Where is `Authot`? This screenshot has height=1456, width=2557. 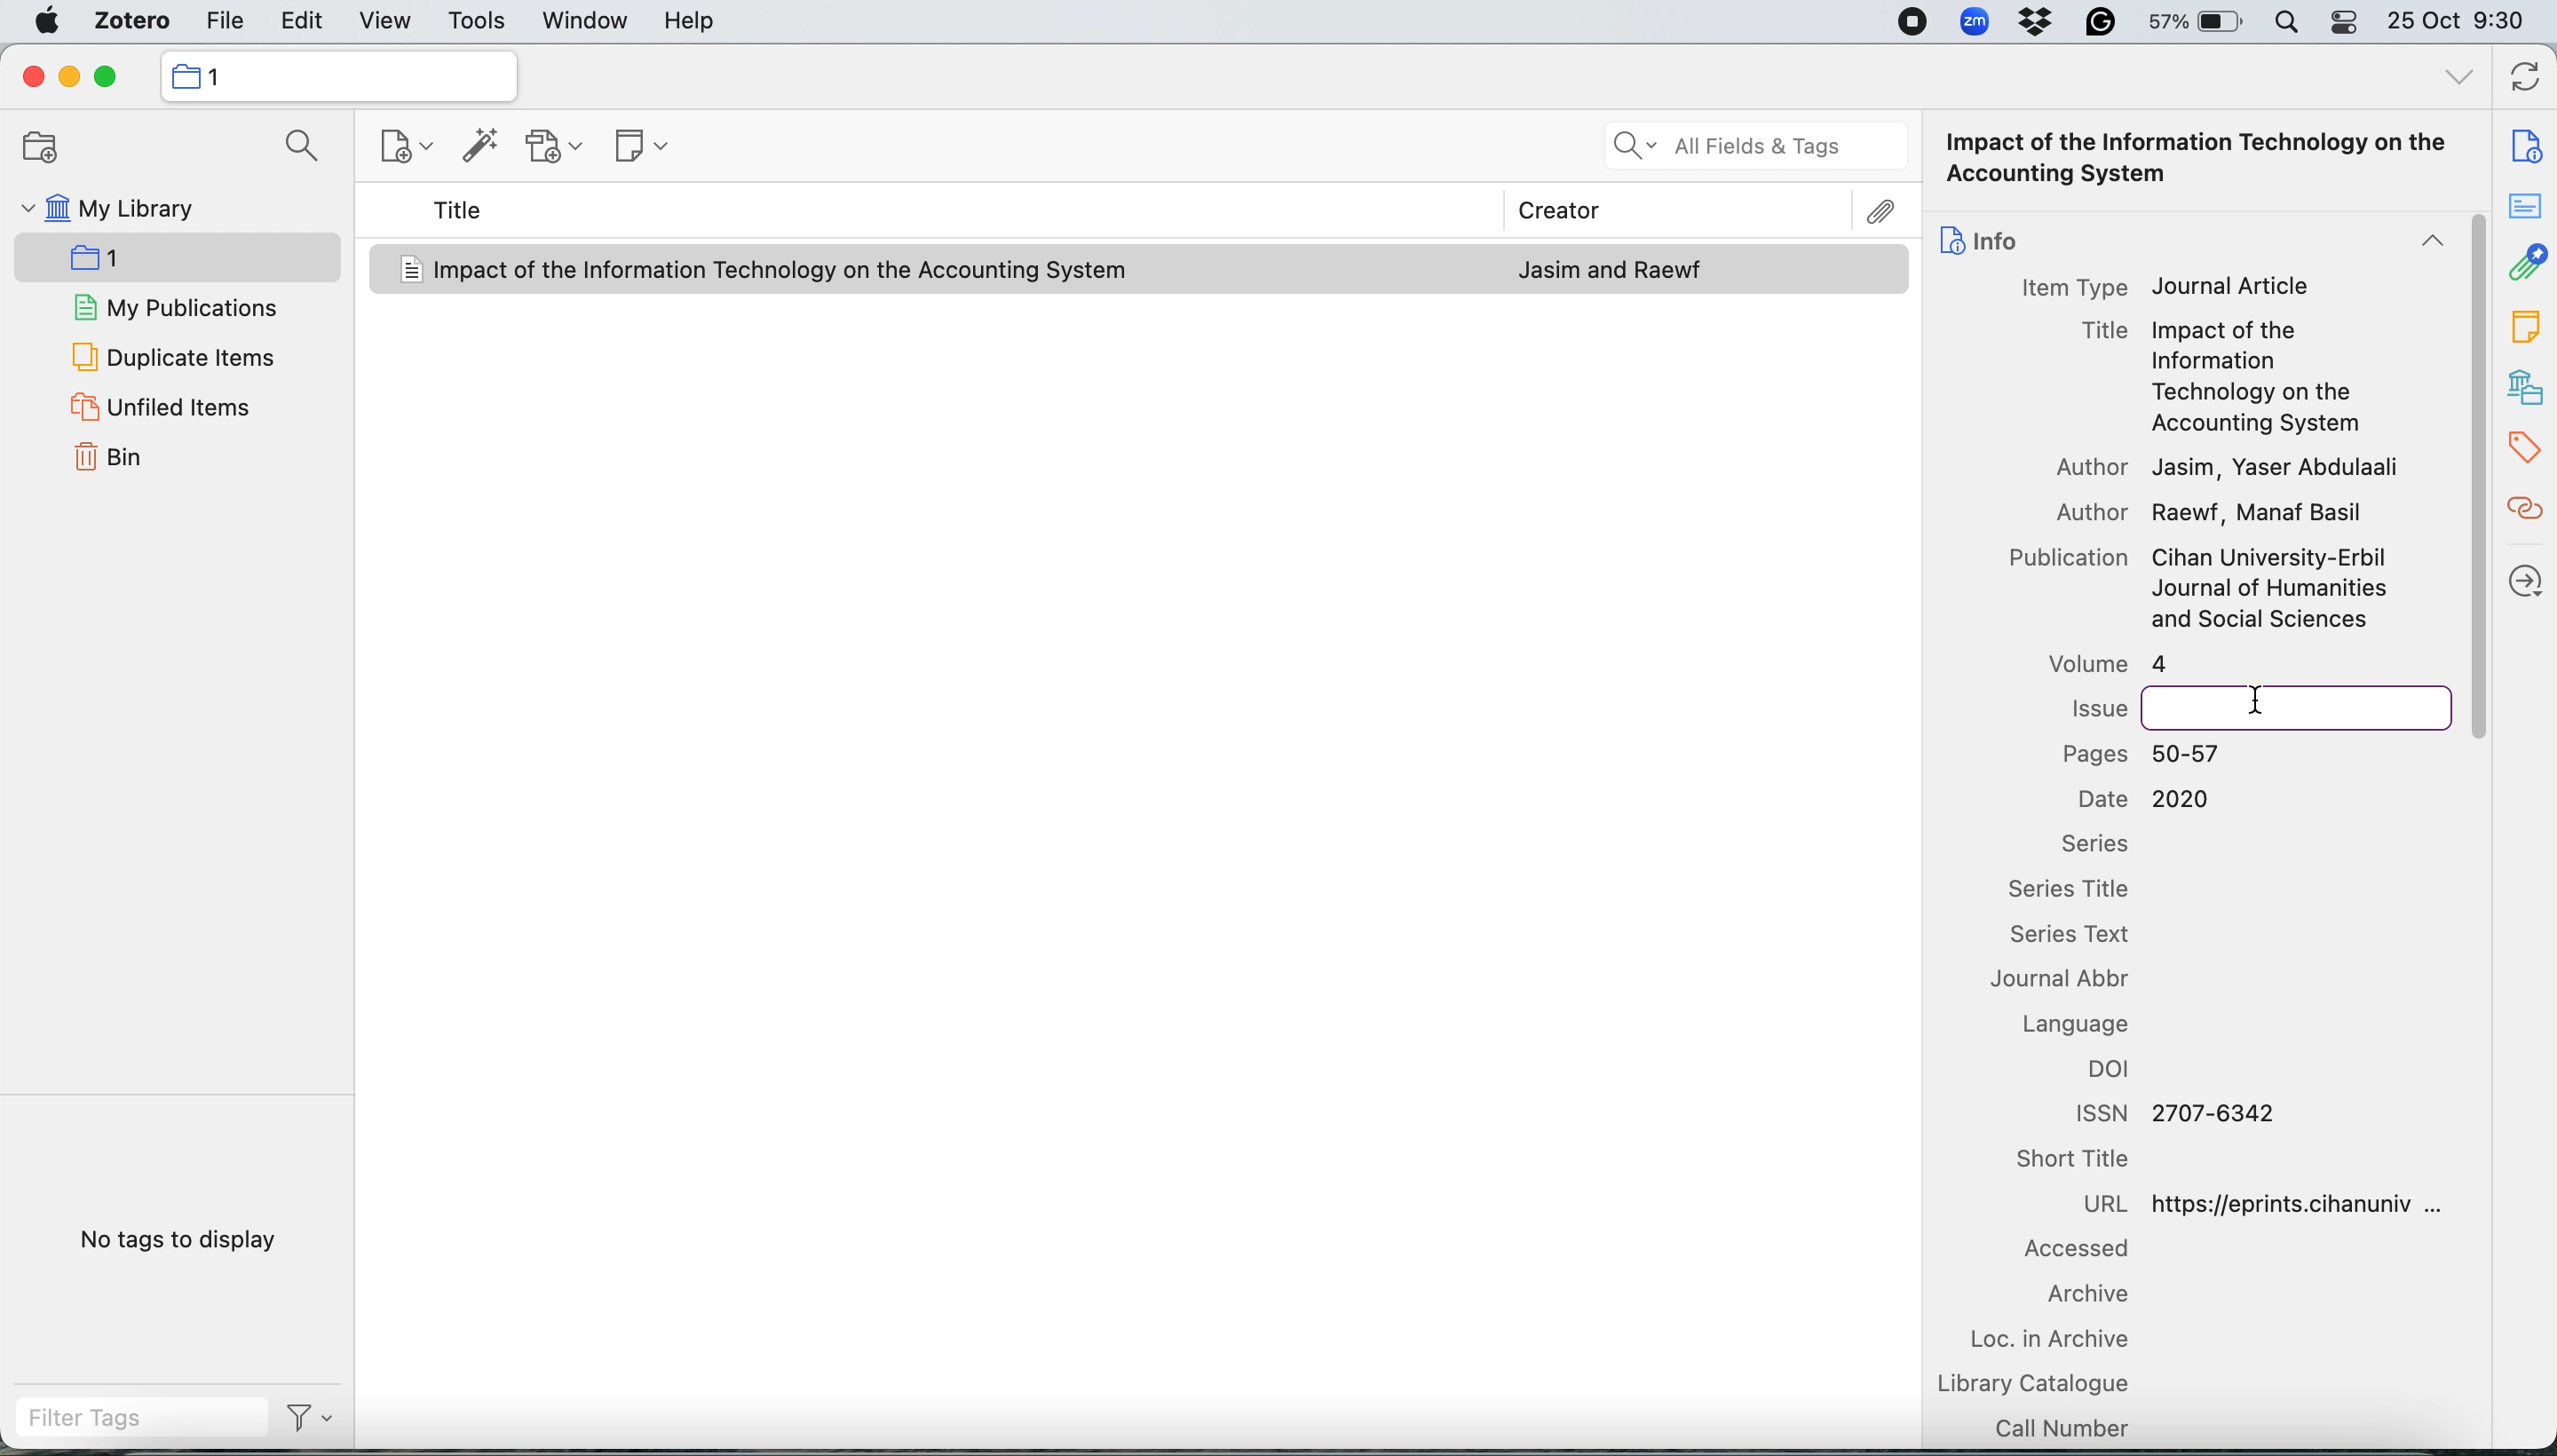 Authot is located at coordinates (2073, 511).